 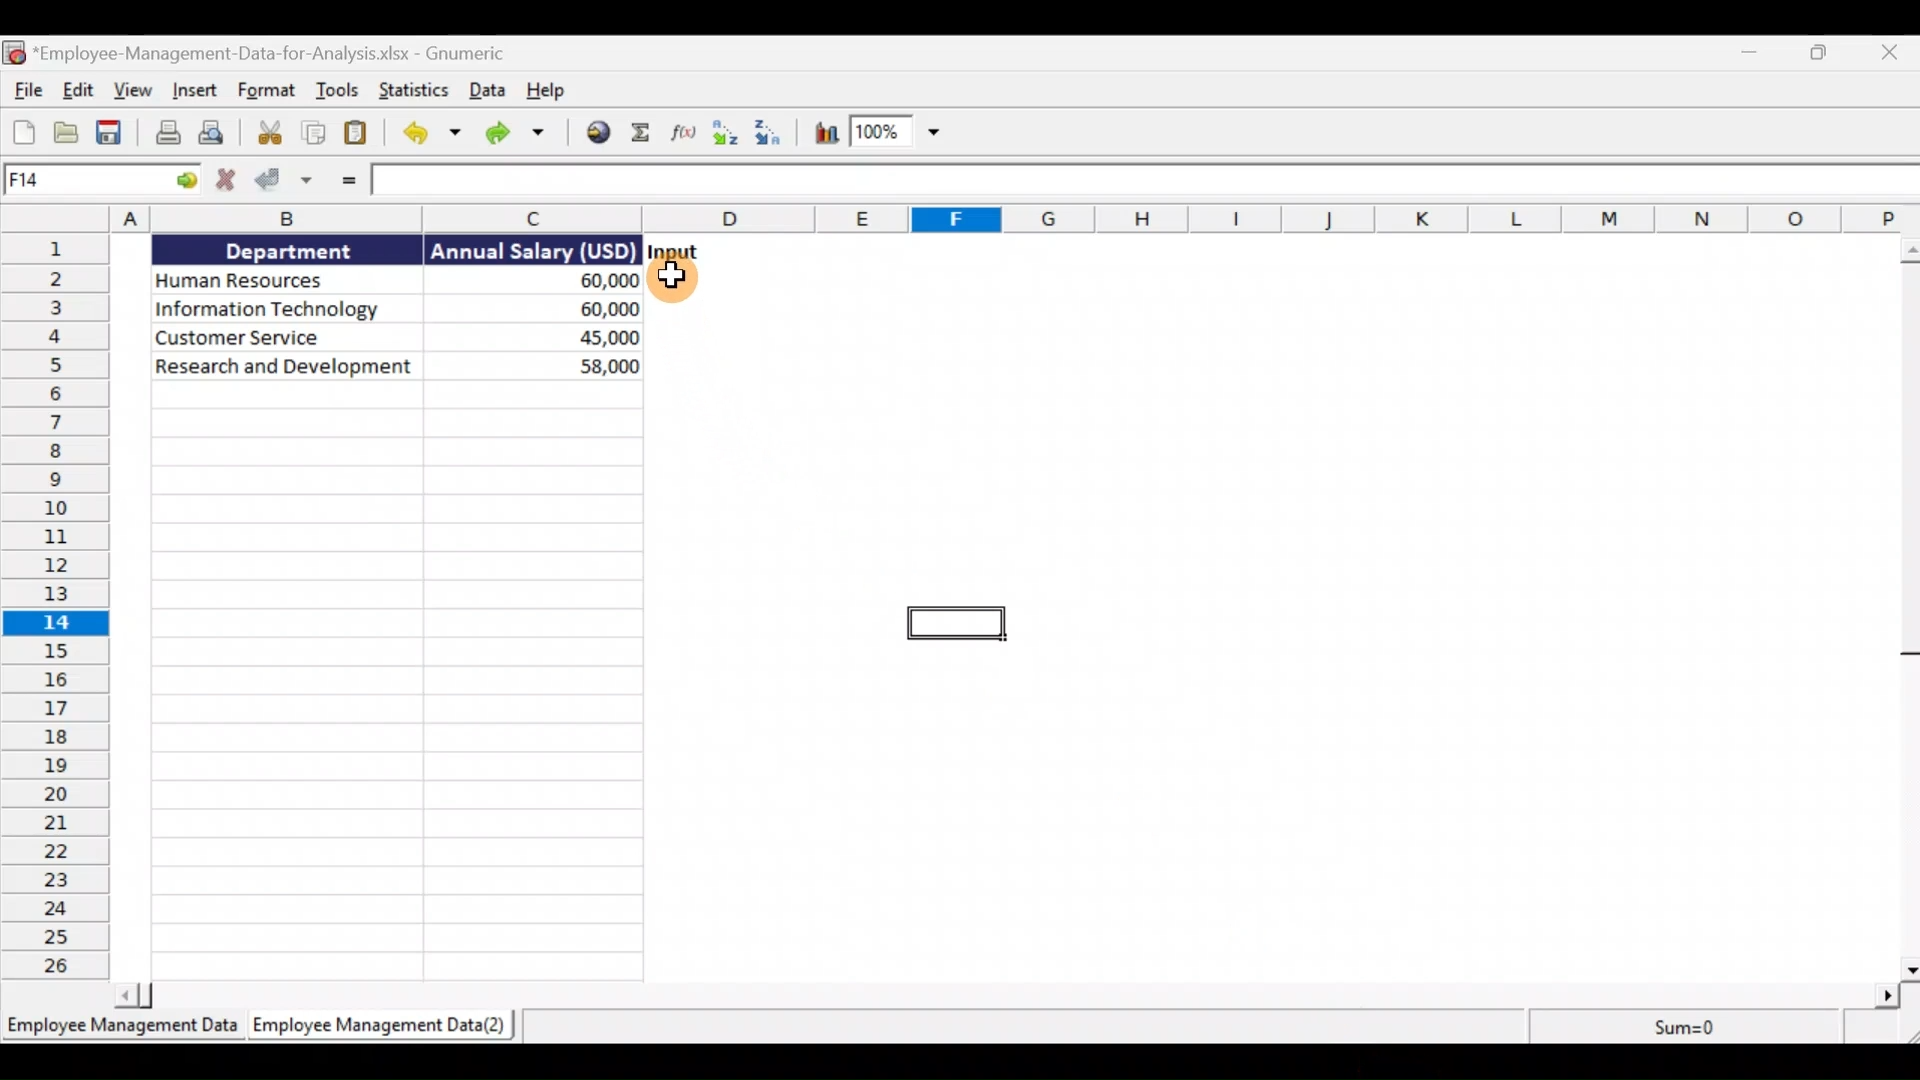 What do you see at coordinates (597, 134) in the screenshot?
I see `Insert hyperlink` at bounding box center [597, 134].